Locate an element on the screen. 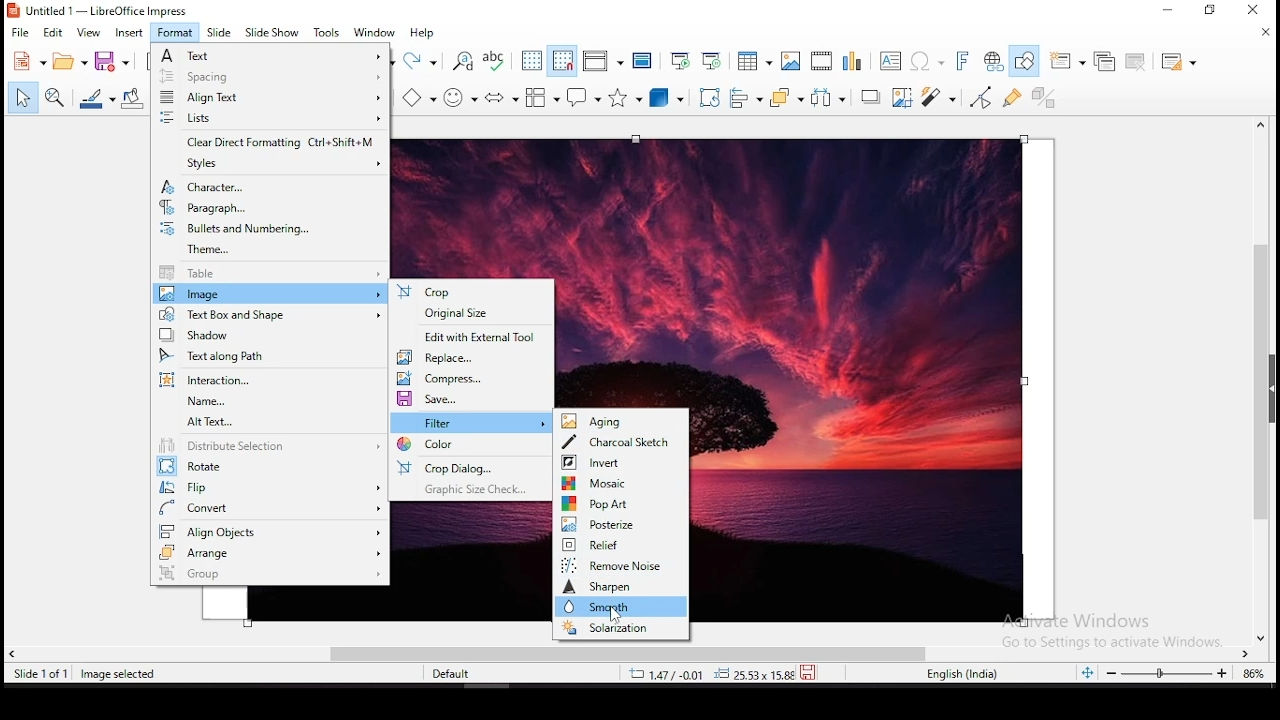 This screenshot has width=1280, height=720. current zoom level is located at coordinates (1251, 676).